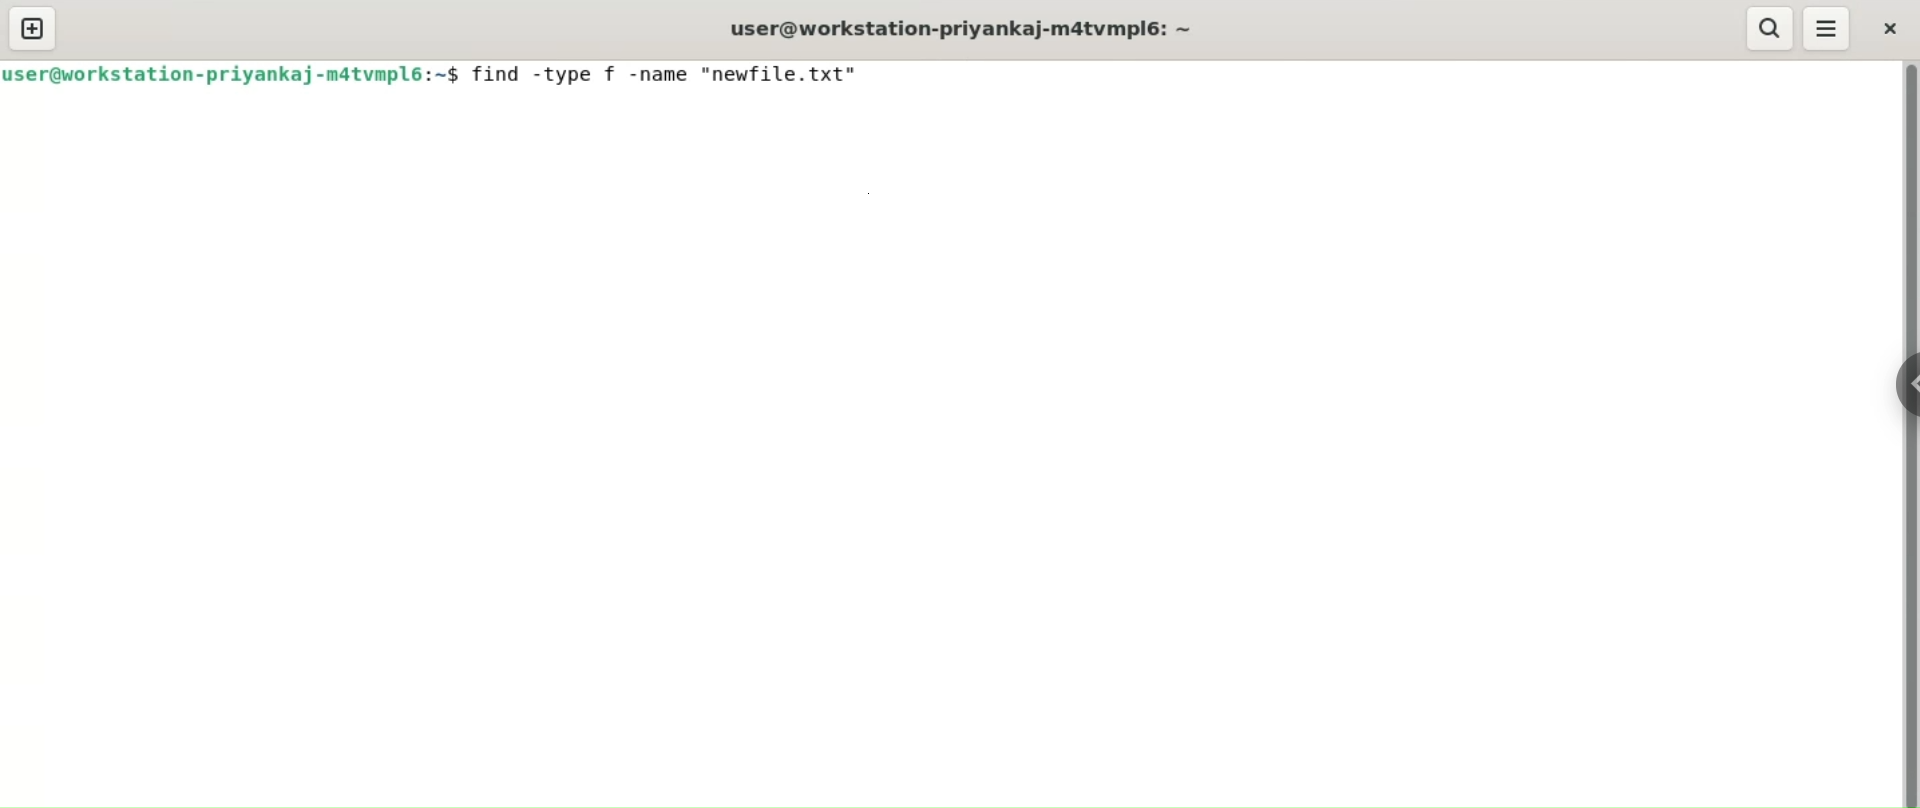 This screenshot has width=1920, height=808. What do you see at coordinates (1826, 28) in the screenshot?
I see `menu` at bounding box center [1826, 28].